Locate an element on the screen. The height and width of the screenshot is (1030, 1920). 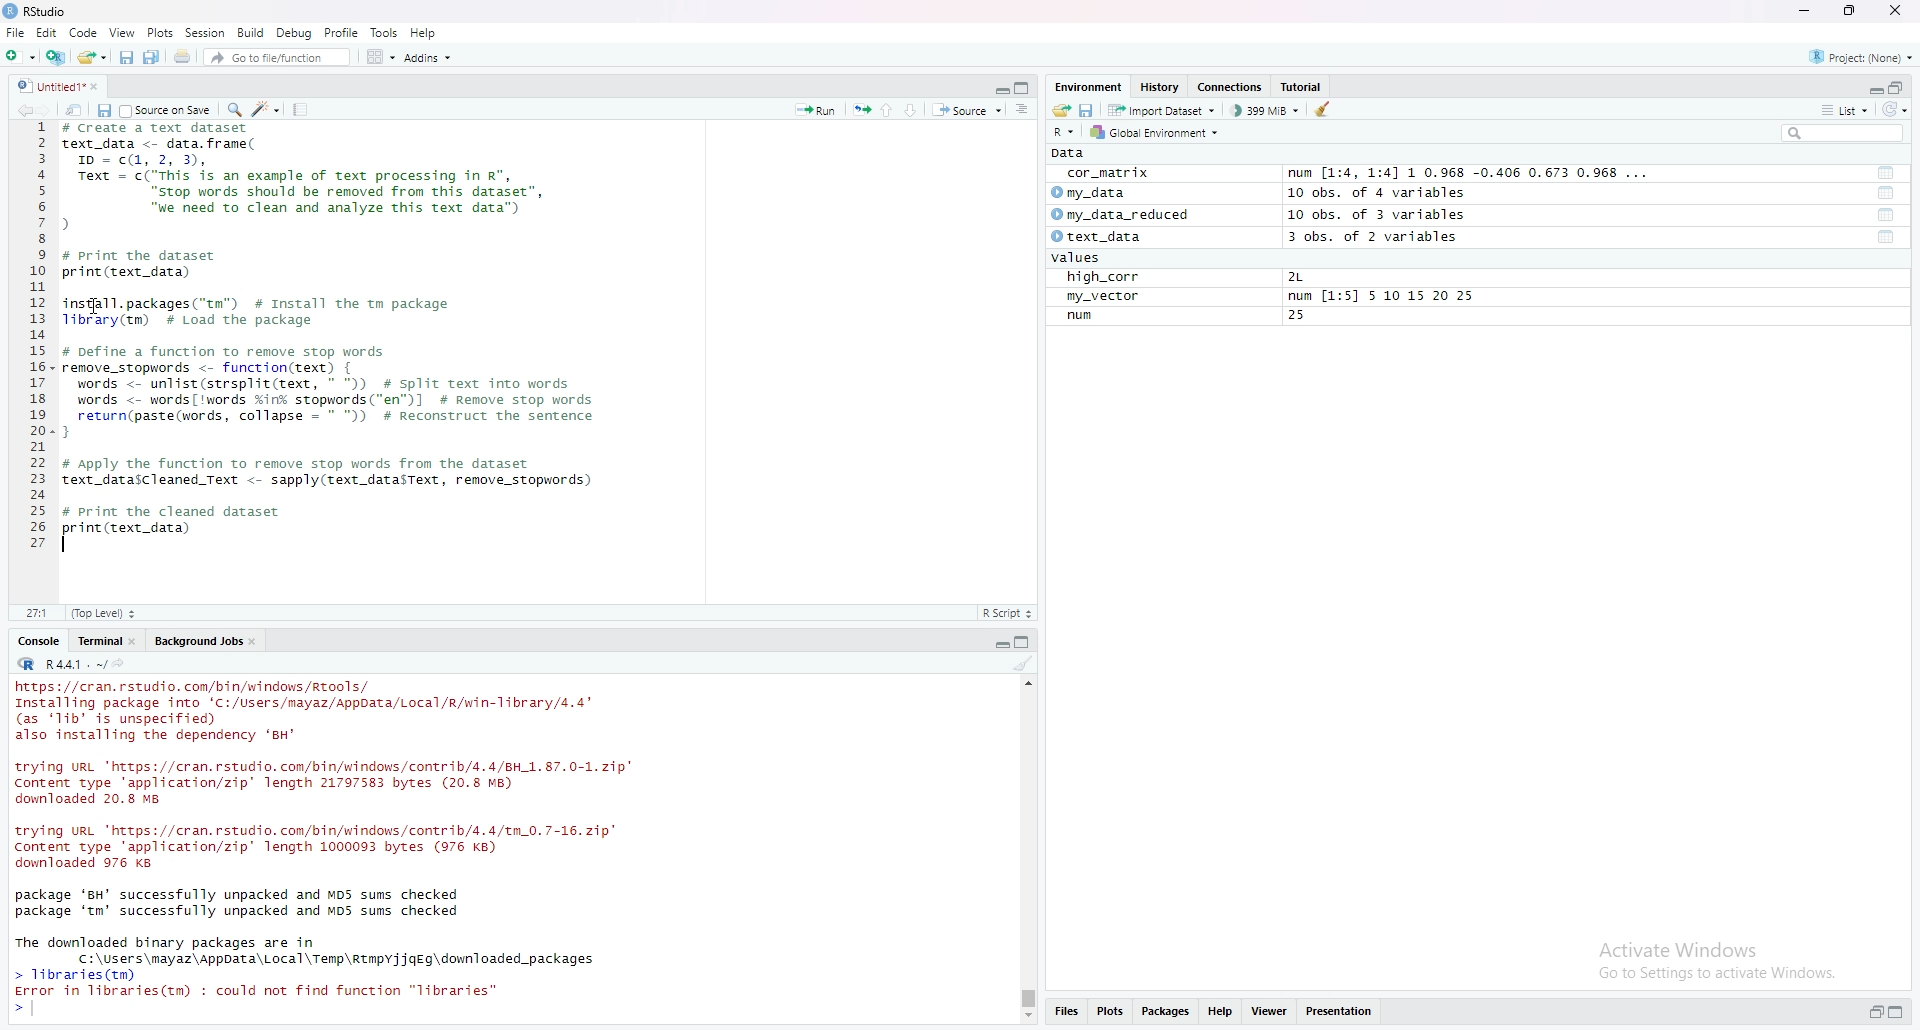
save workspace is located at coordinates (1088, 111).